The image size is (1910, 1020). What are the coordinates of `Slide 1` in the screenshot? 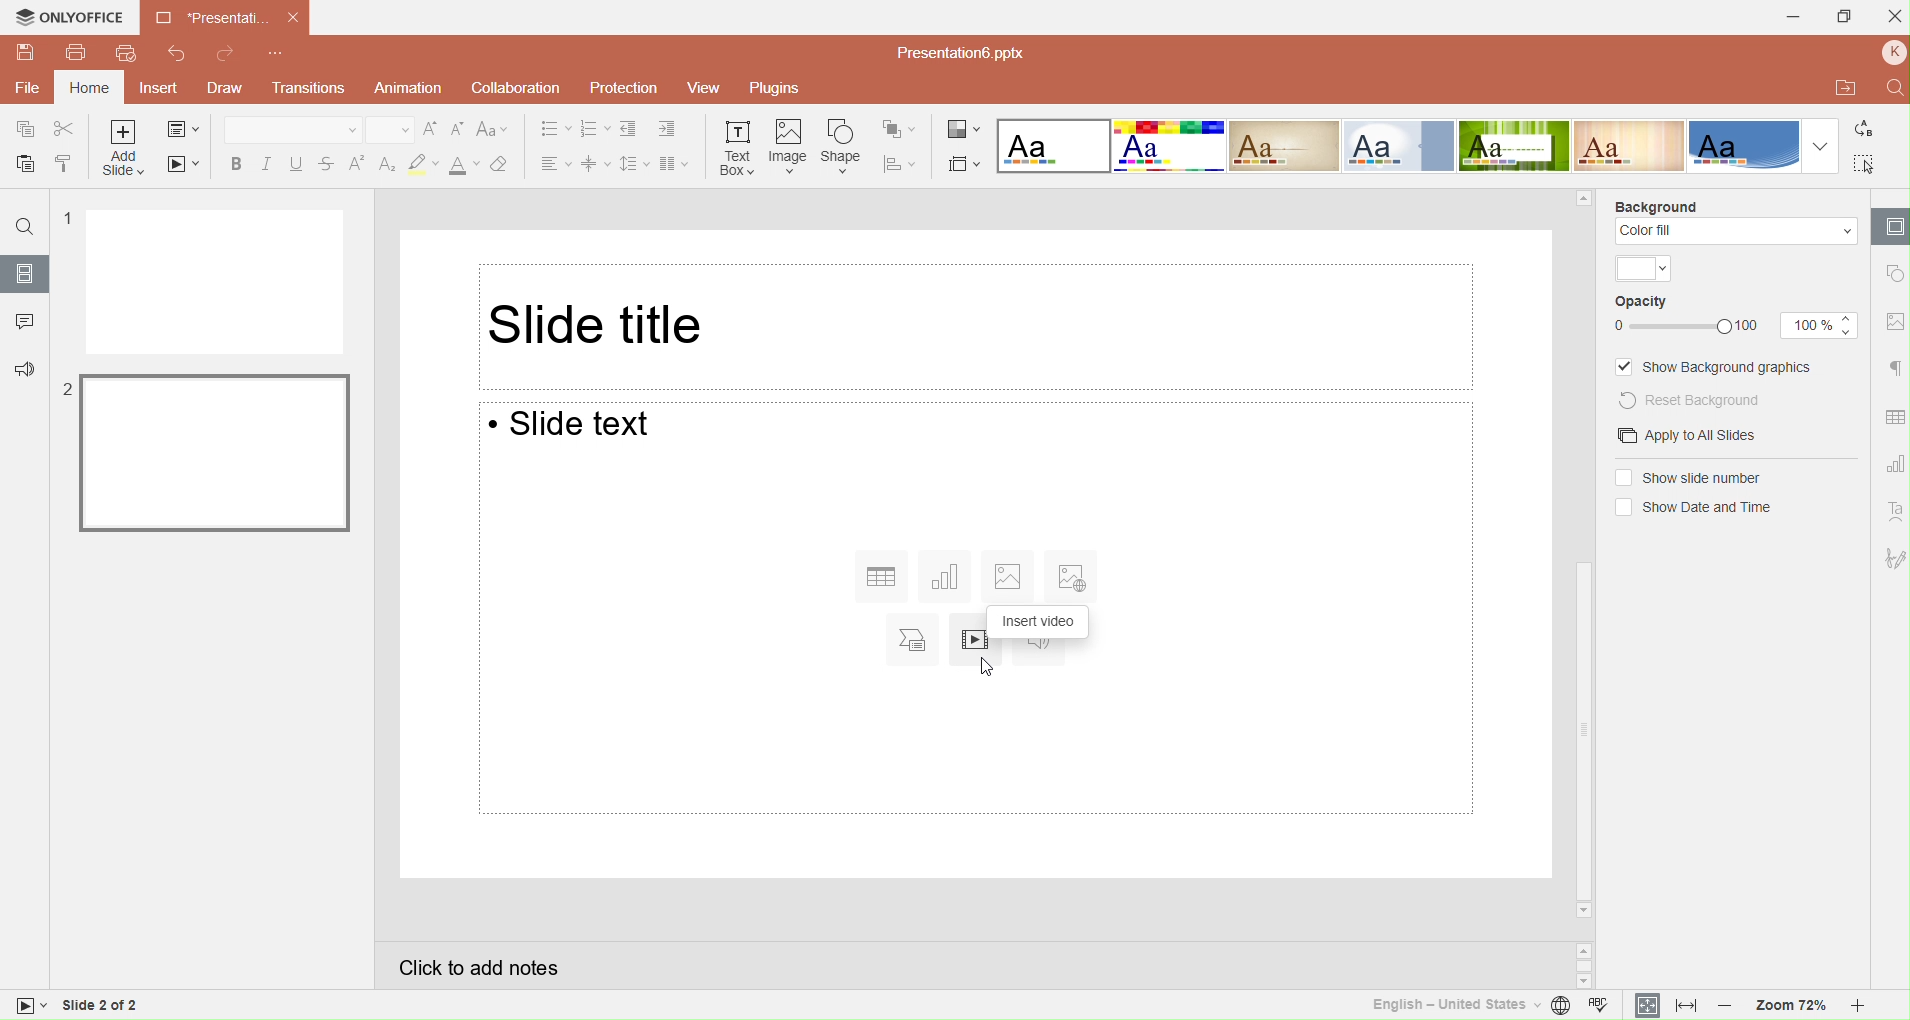 It's located at (225, 286).